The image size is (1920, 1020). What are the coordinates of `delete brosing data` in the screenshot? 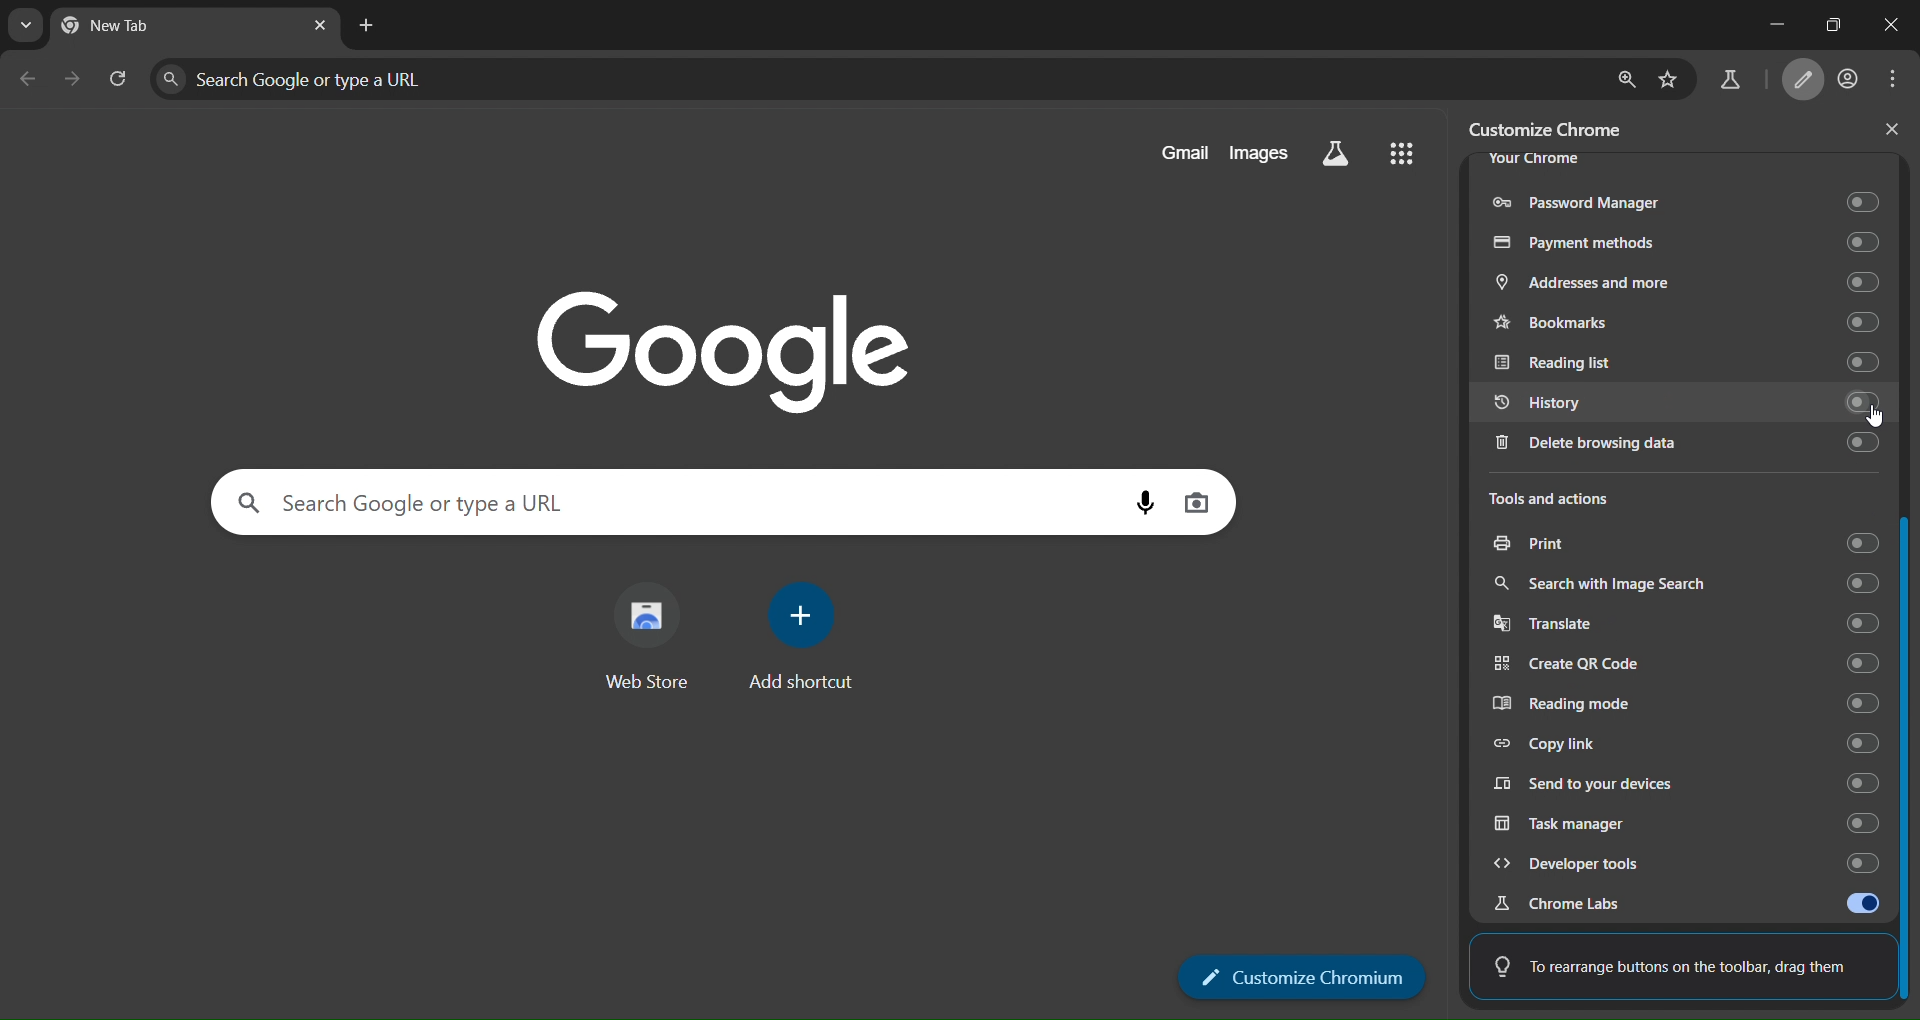 It's located at (1680, 447).